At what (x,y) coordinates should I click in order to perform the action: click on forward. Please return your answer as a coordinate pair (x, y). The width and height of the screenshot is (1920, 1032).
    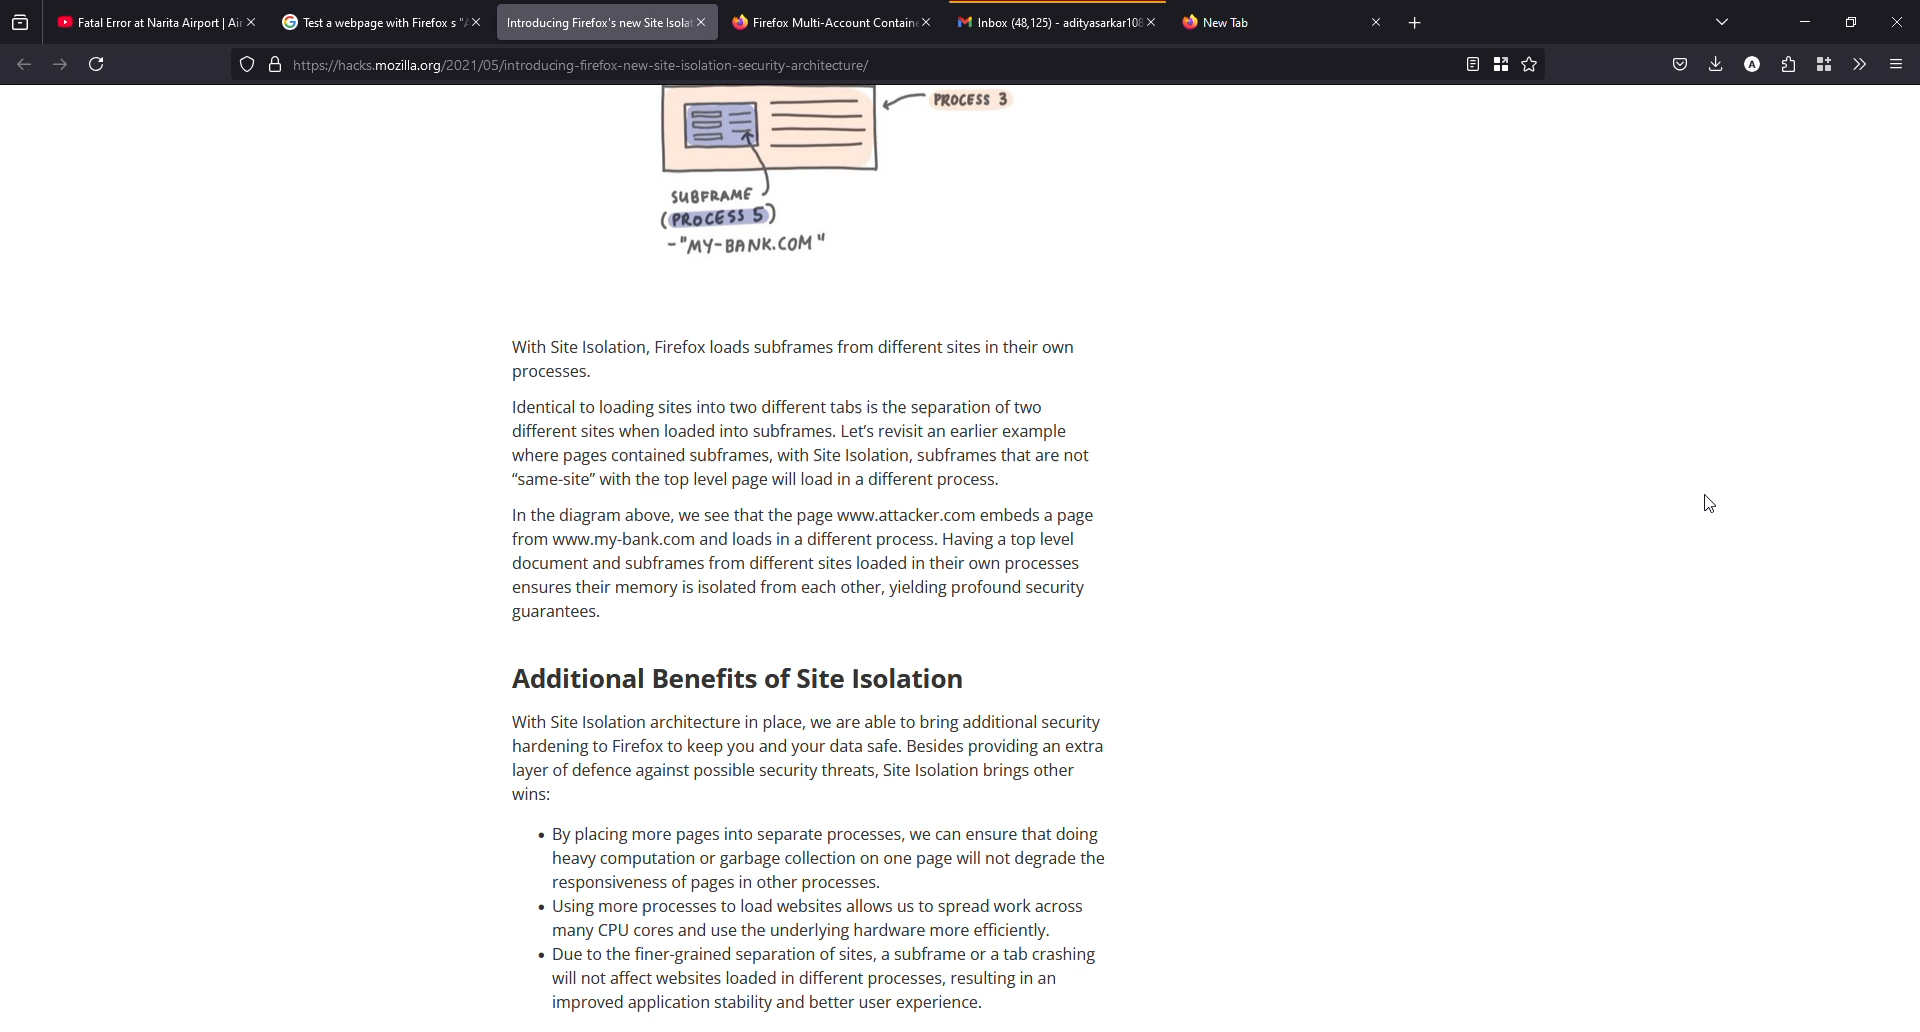
    Looking at the image, I should click on (60, 63).